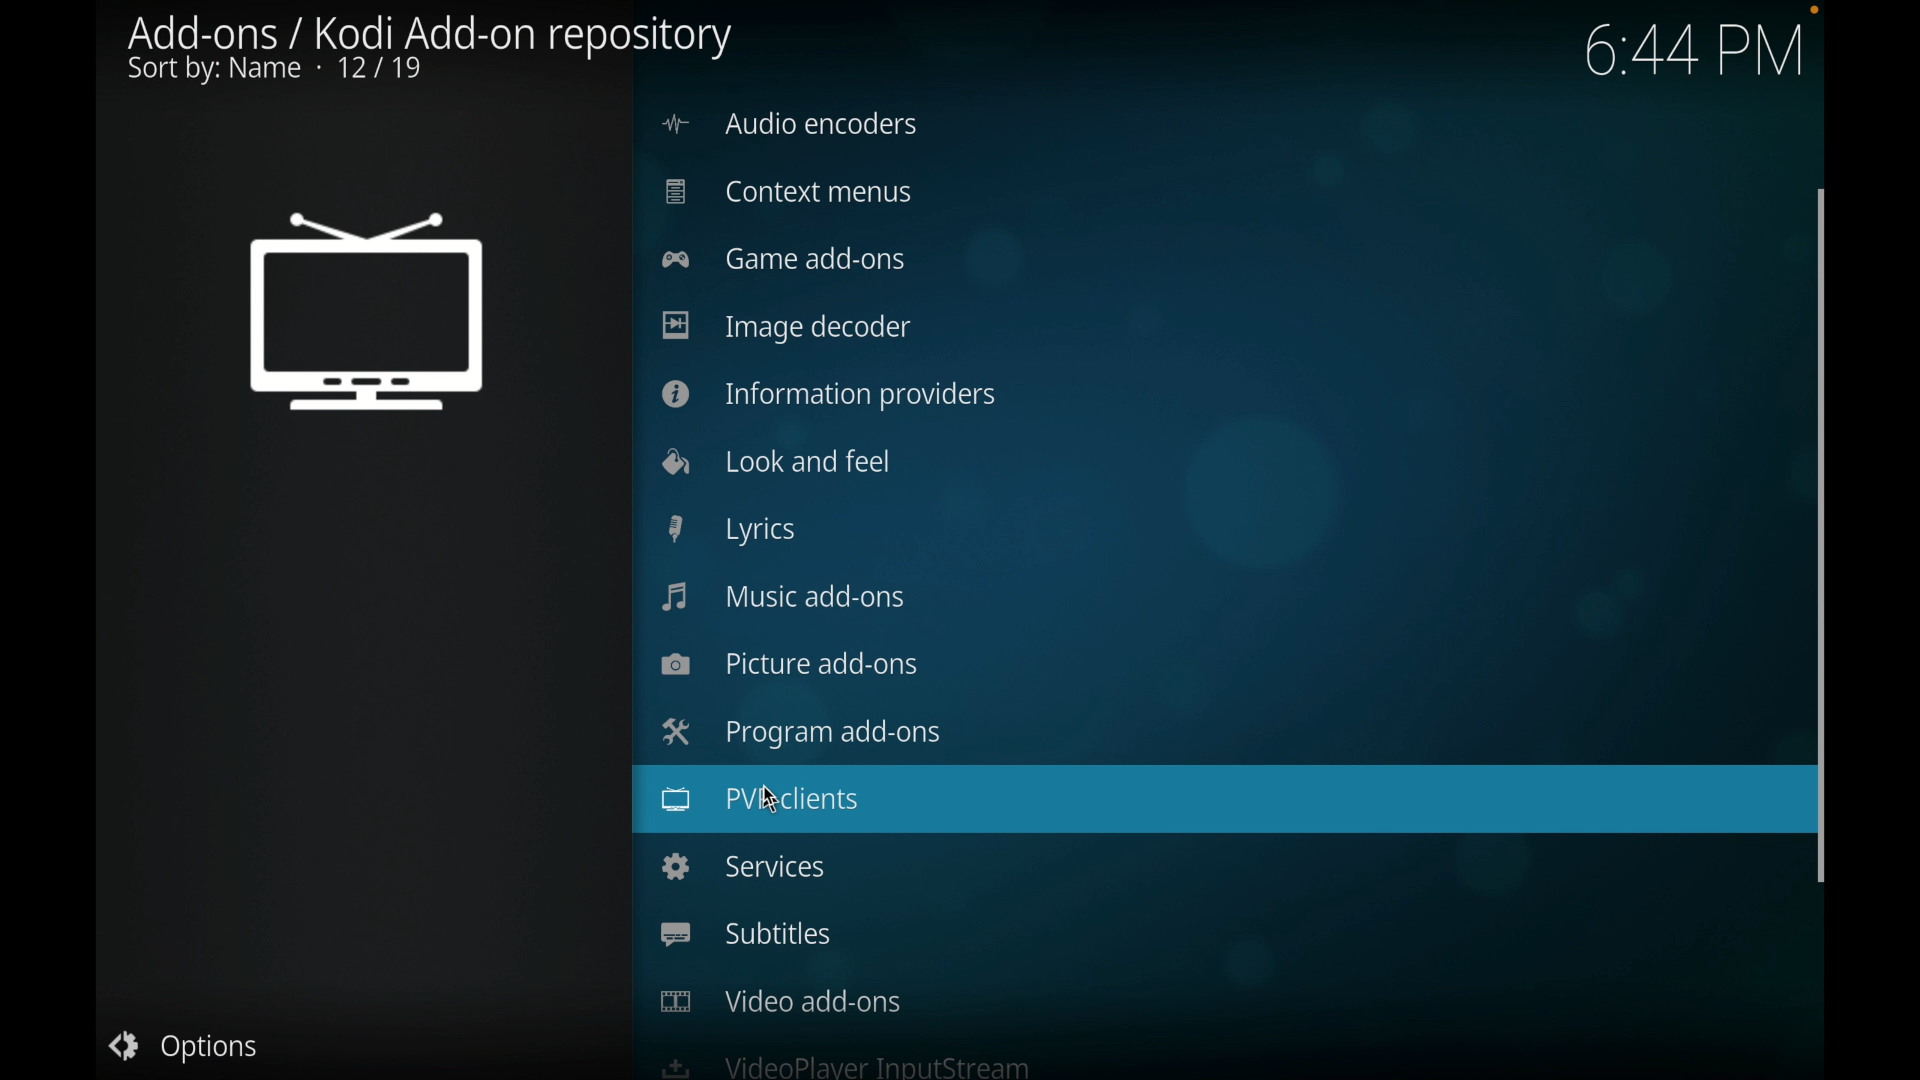 The image size is (1920, 1080). Describe the element at coordinates (784, 597) in the screenshot. I see `music add-ons` at that location.